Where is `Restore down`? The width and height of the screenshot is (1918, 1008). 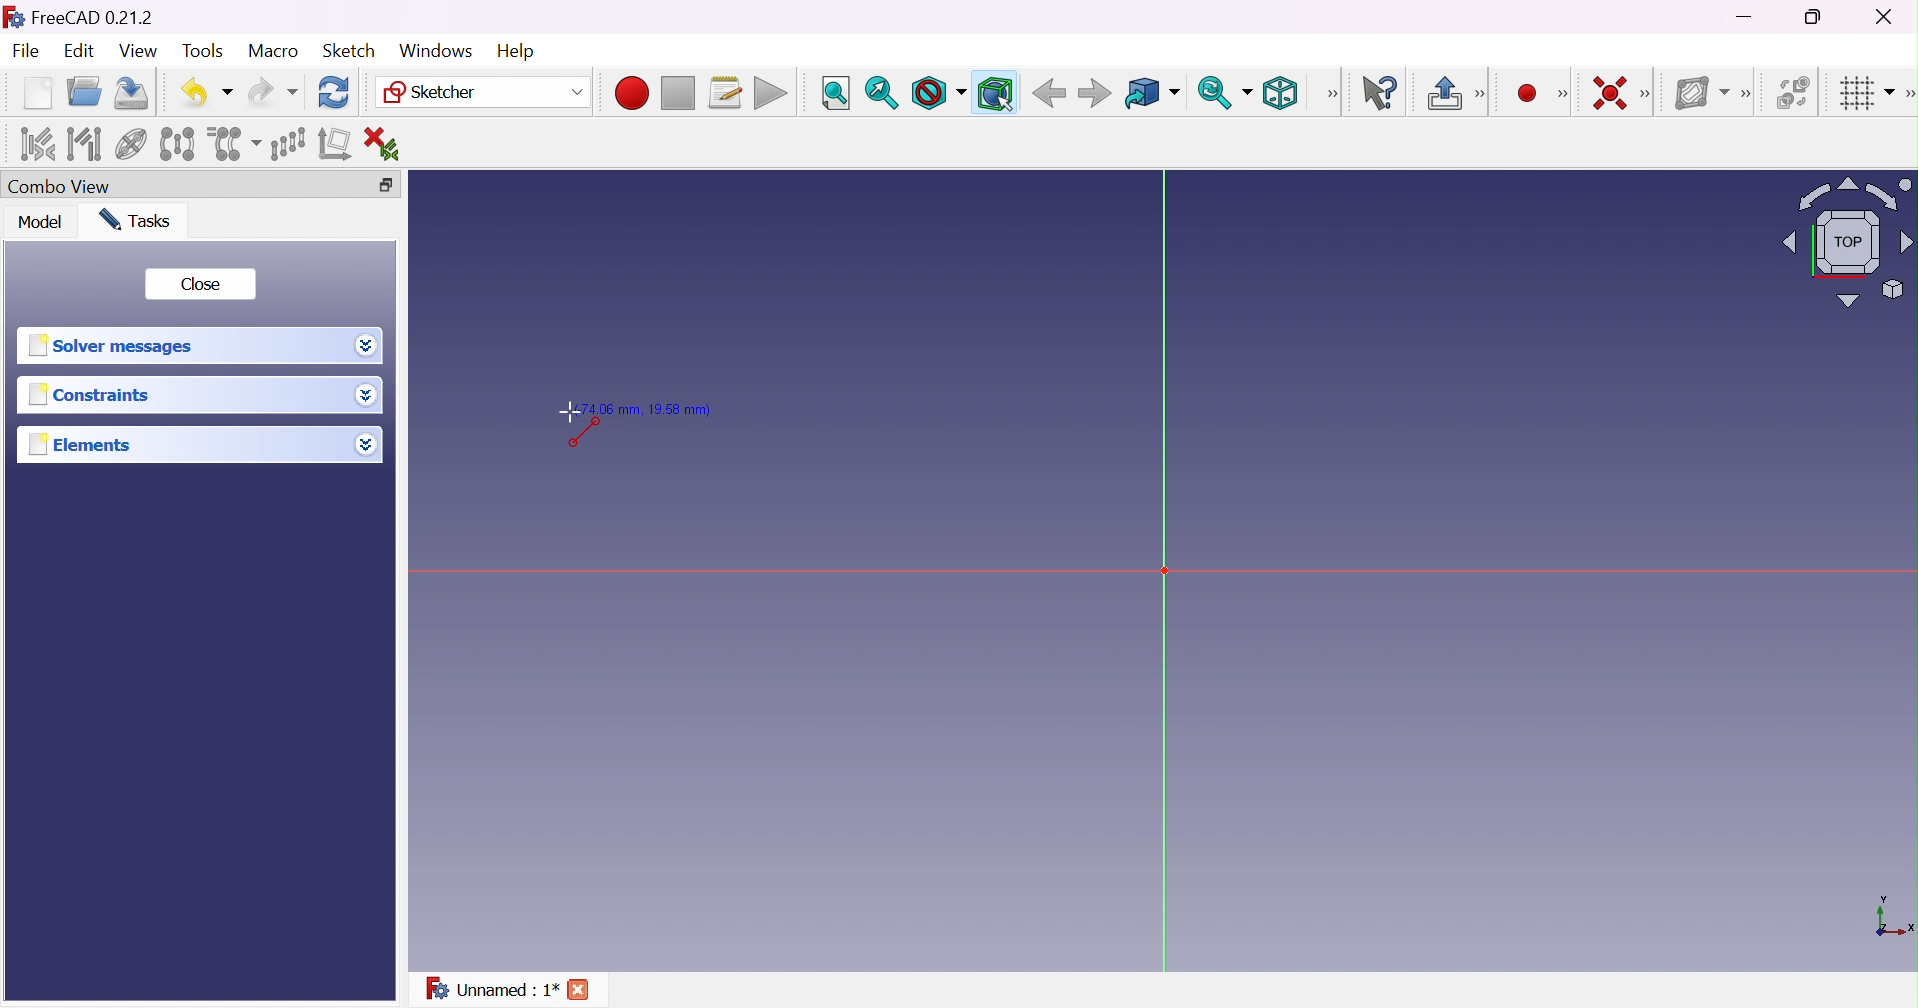
Restore down is located at coordinates (1816, 18).